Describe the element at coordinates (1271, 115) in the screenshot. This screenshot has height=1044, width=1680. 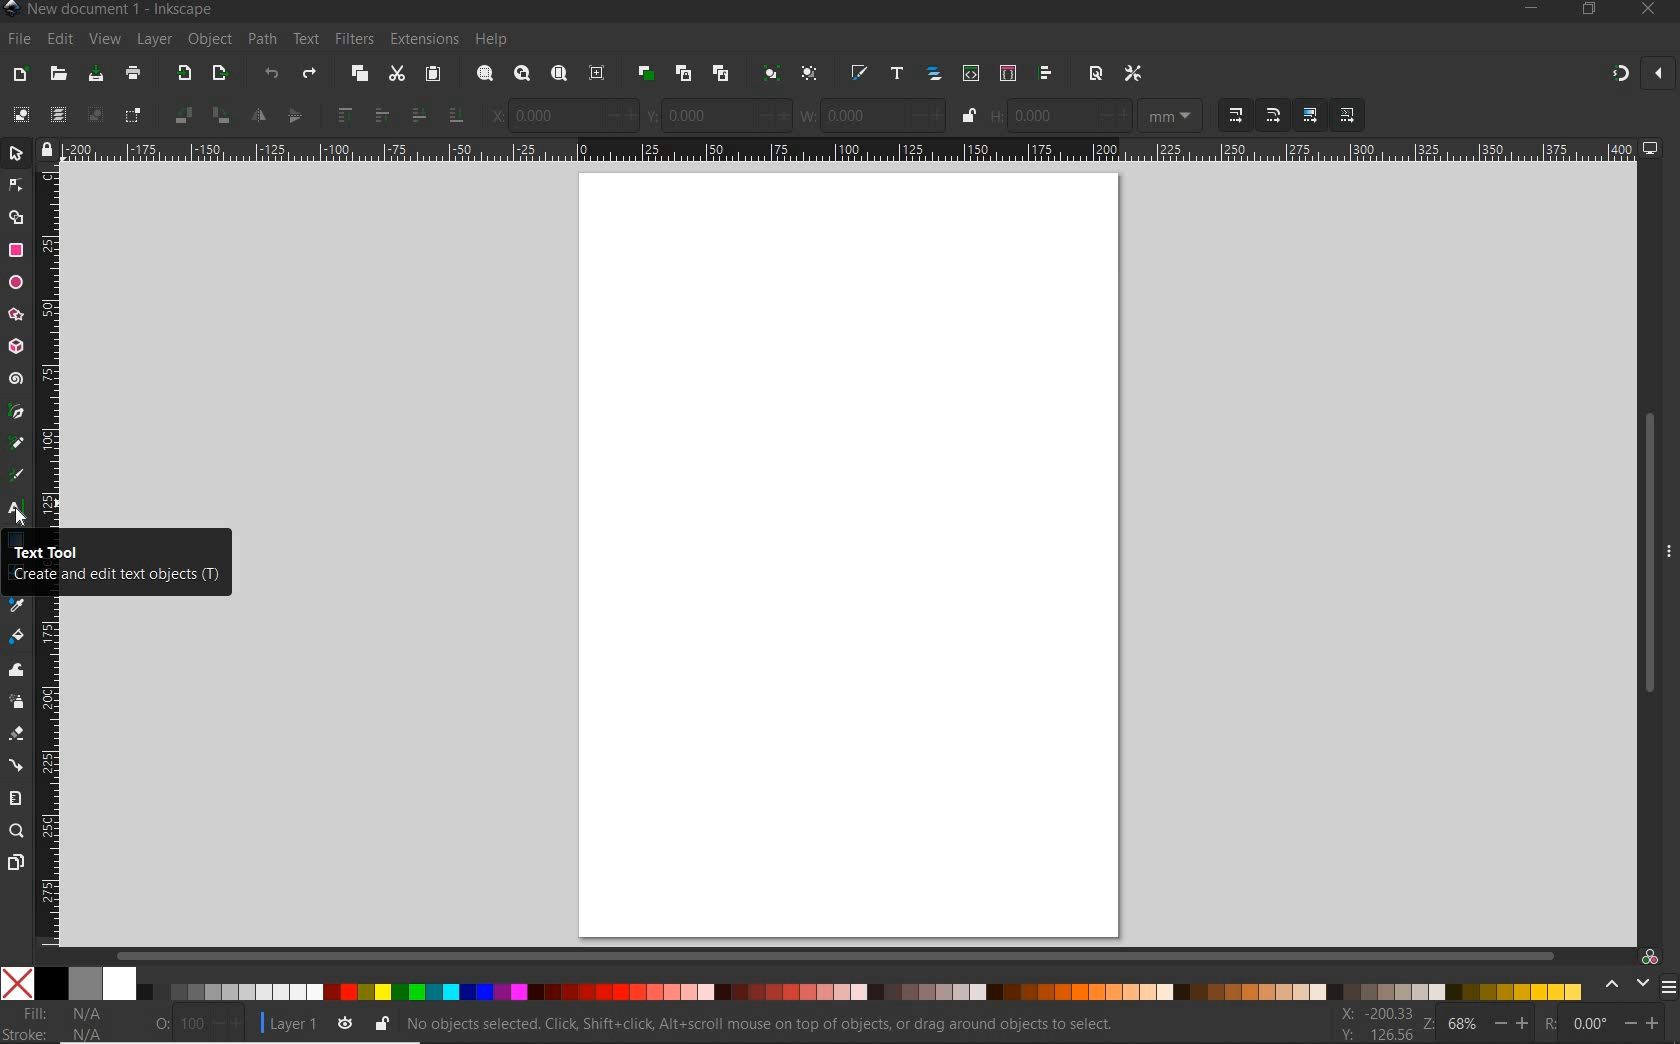
I see `scaling objects` at that location.